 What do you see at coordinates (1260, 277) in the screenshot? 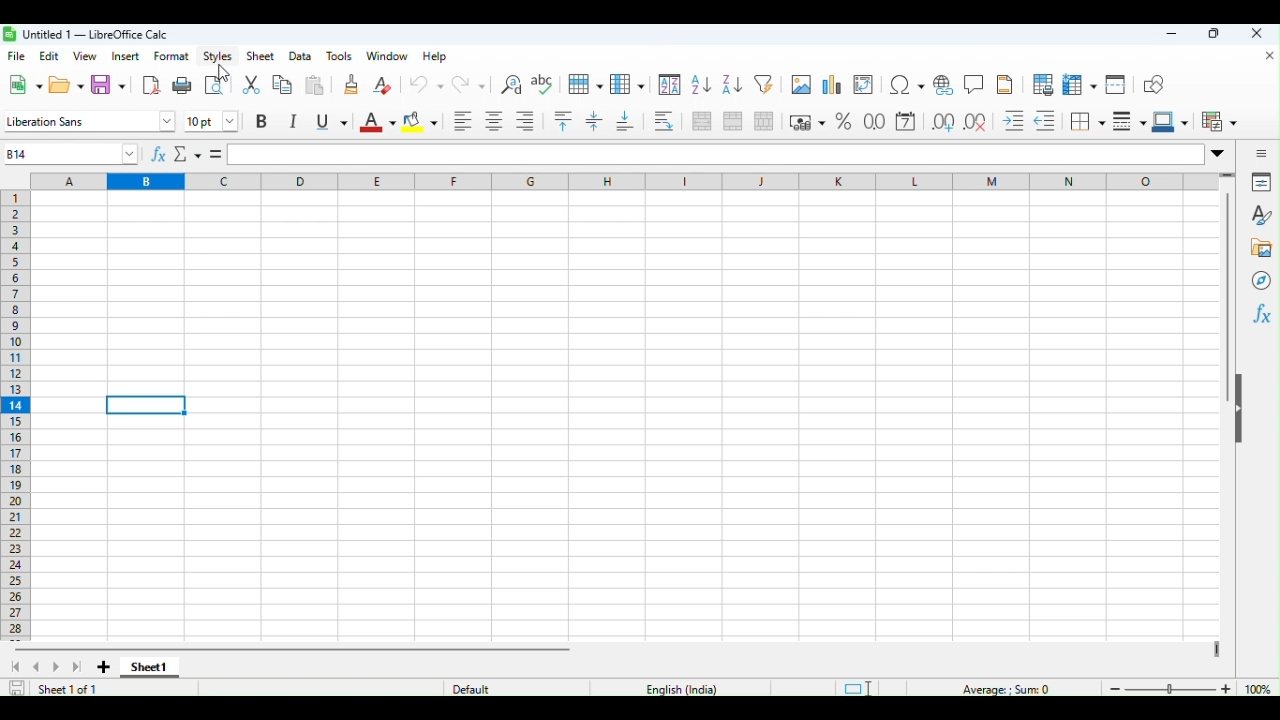
I see `Navigator` at bounding box center [1260, 277].